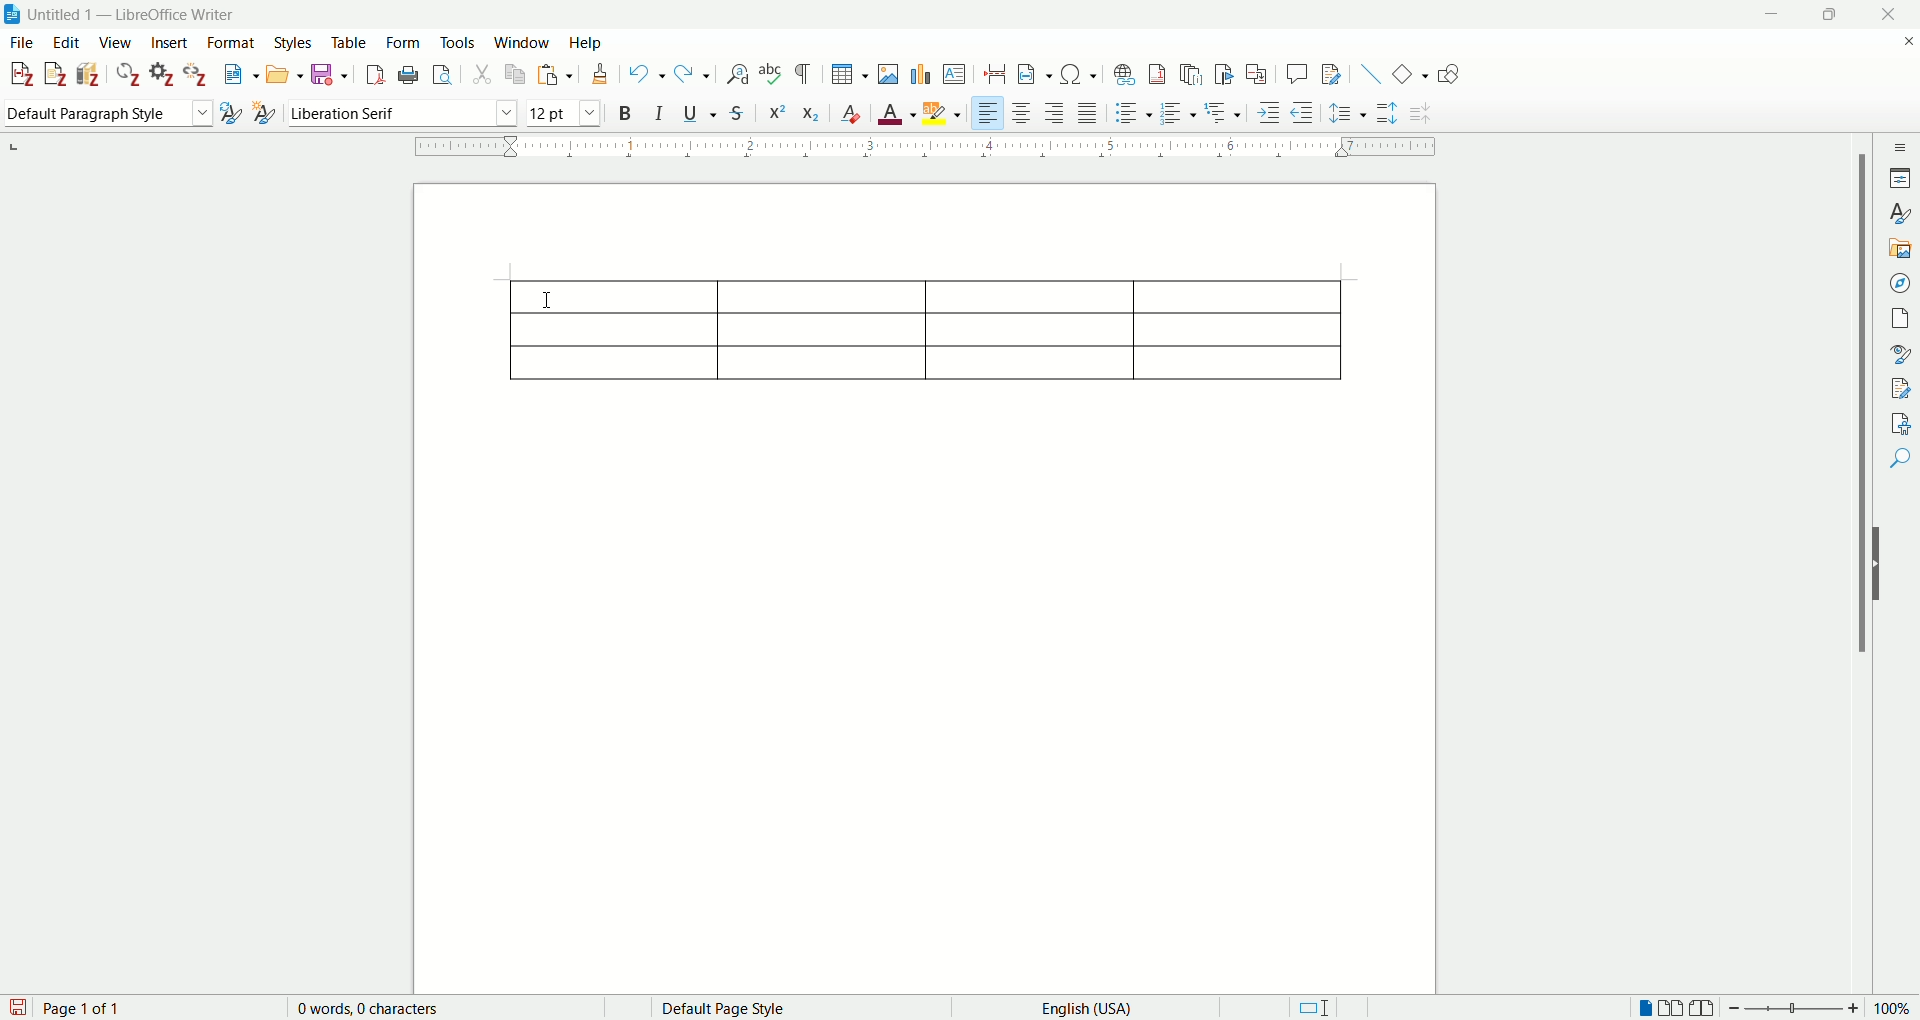 This screenshot has width=1920, height=1020. I want to click on strikethrough, so click(738, 113).